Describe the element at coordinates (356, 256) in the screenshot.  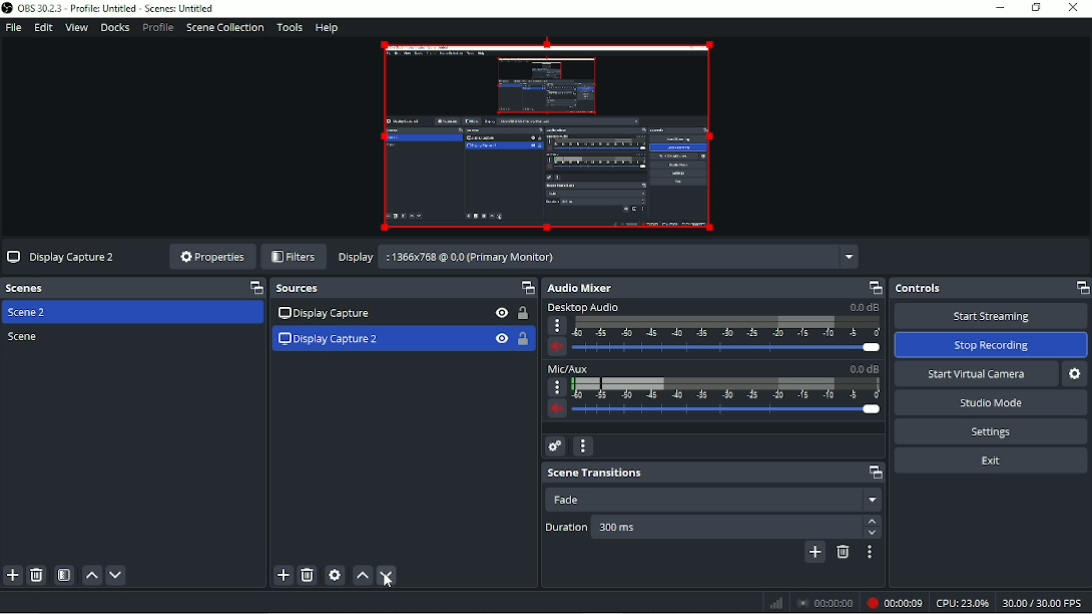
I see `Display` at that location.